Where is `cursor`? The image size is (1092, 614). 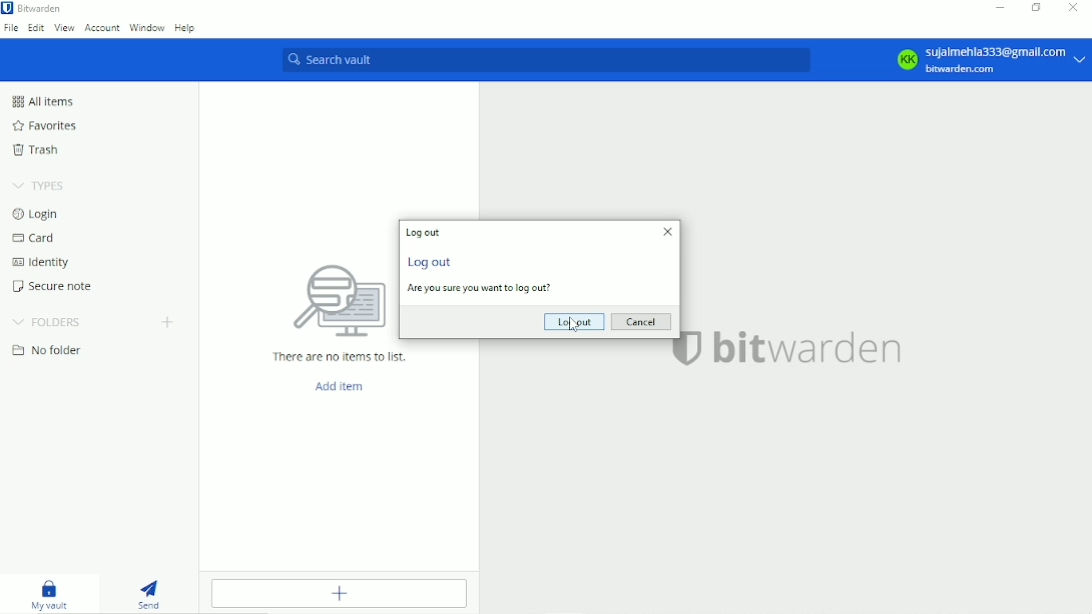
cursor is located at coordinates (574, 326).